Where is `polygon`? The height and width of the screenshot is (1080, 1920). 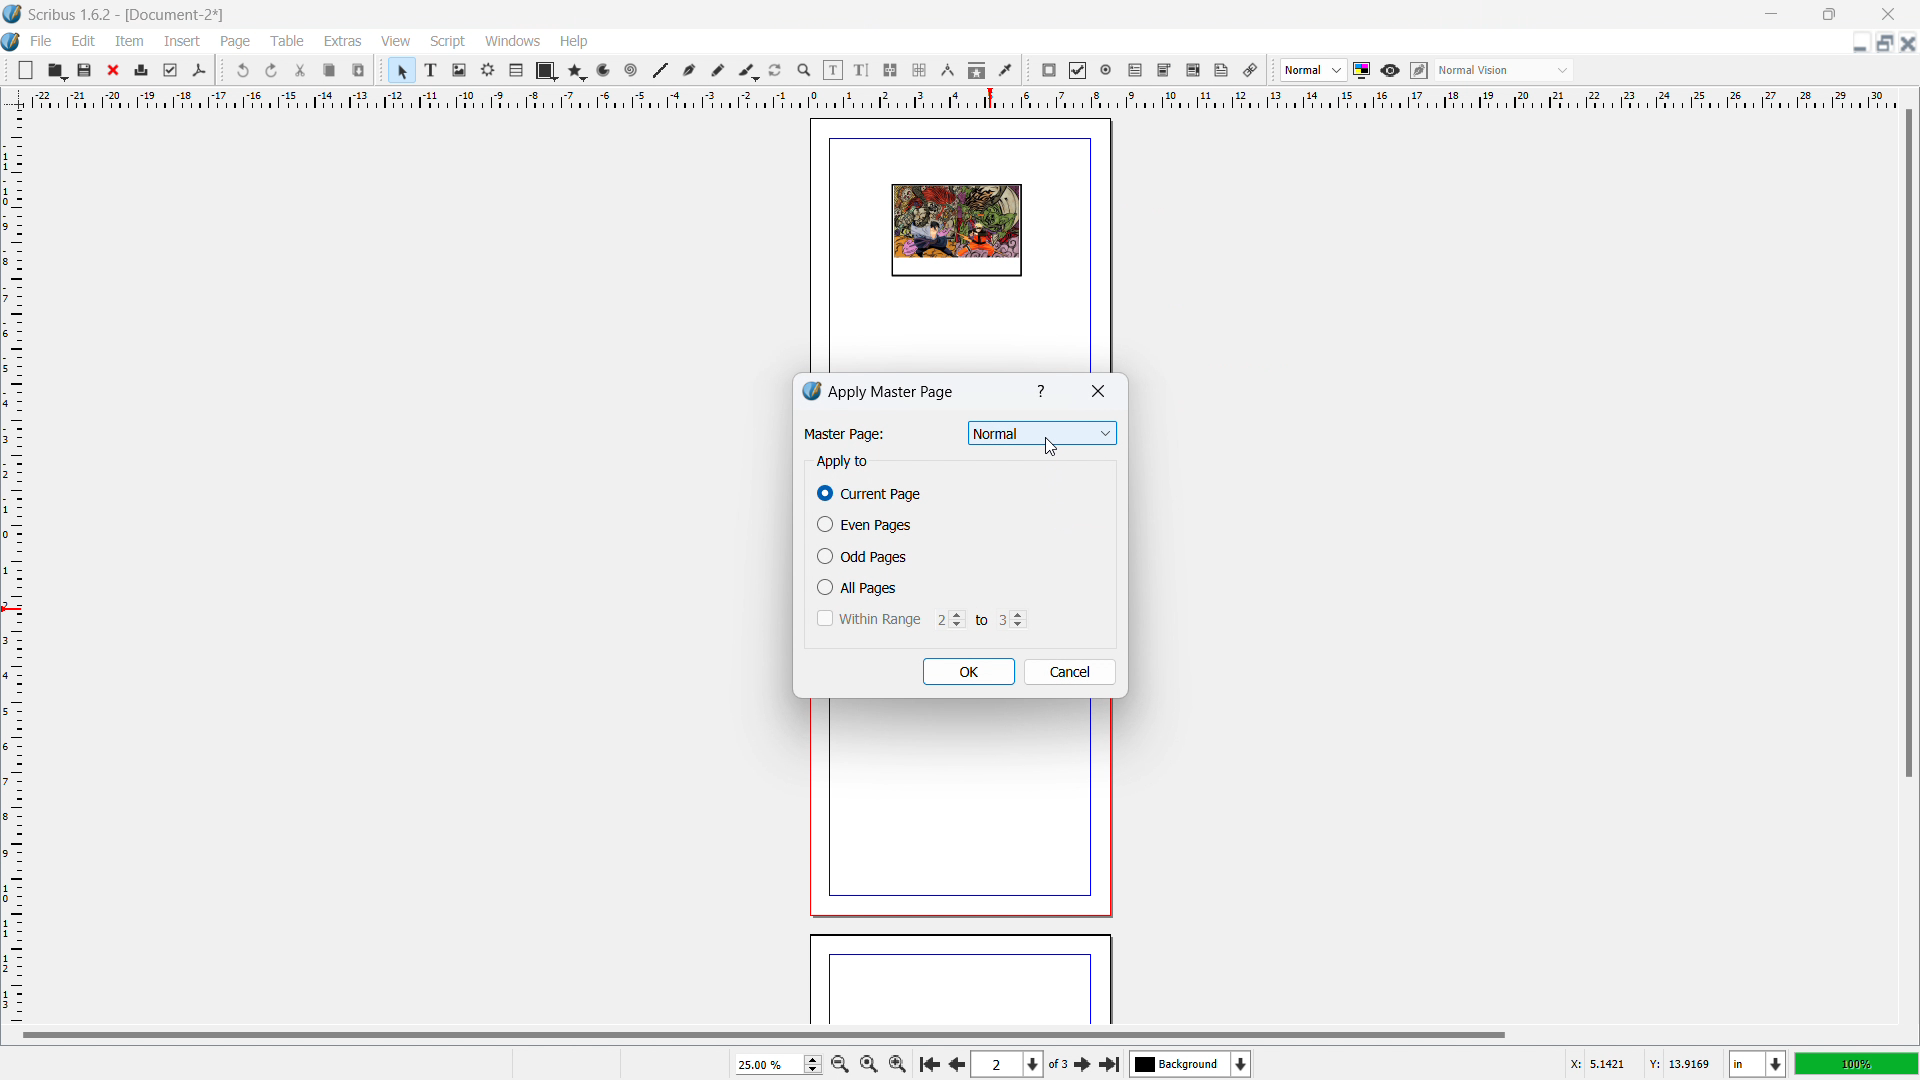
polygon is located at coordinates (577, 71).